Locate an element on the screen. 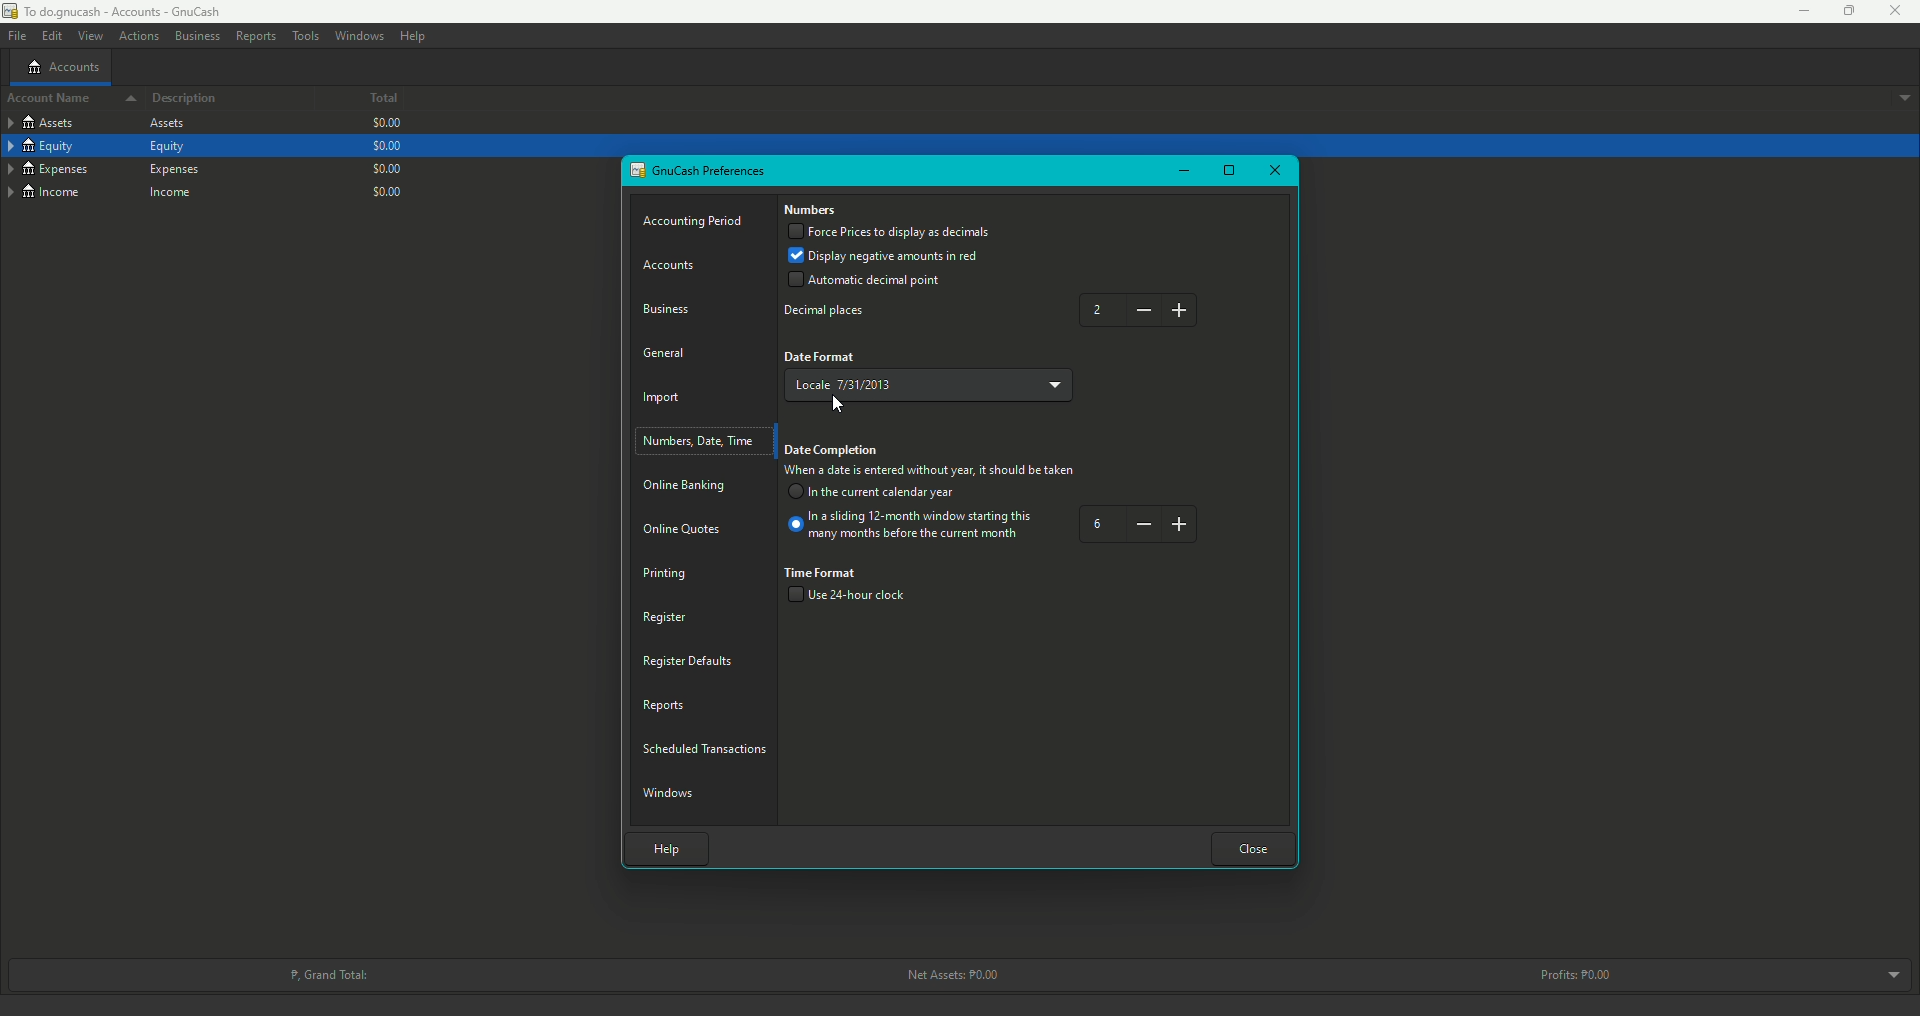  Cursor is located at coordinates (839, 406).